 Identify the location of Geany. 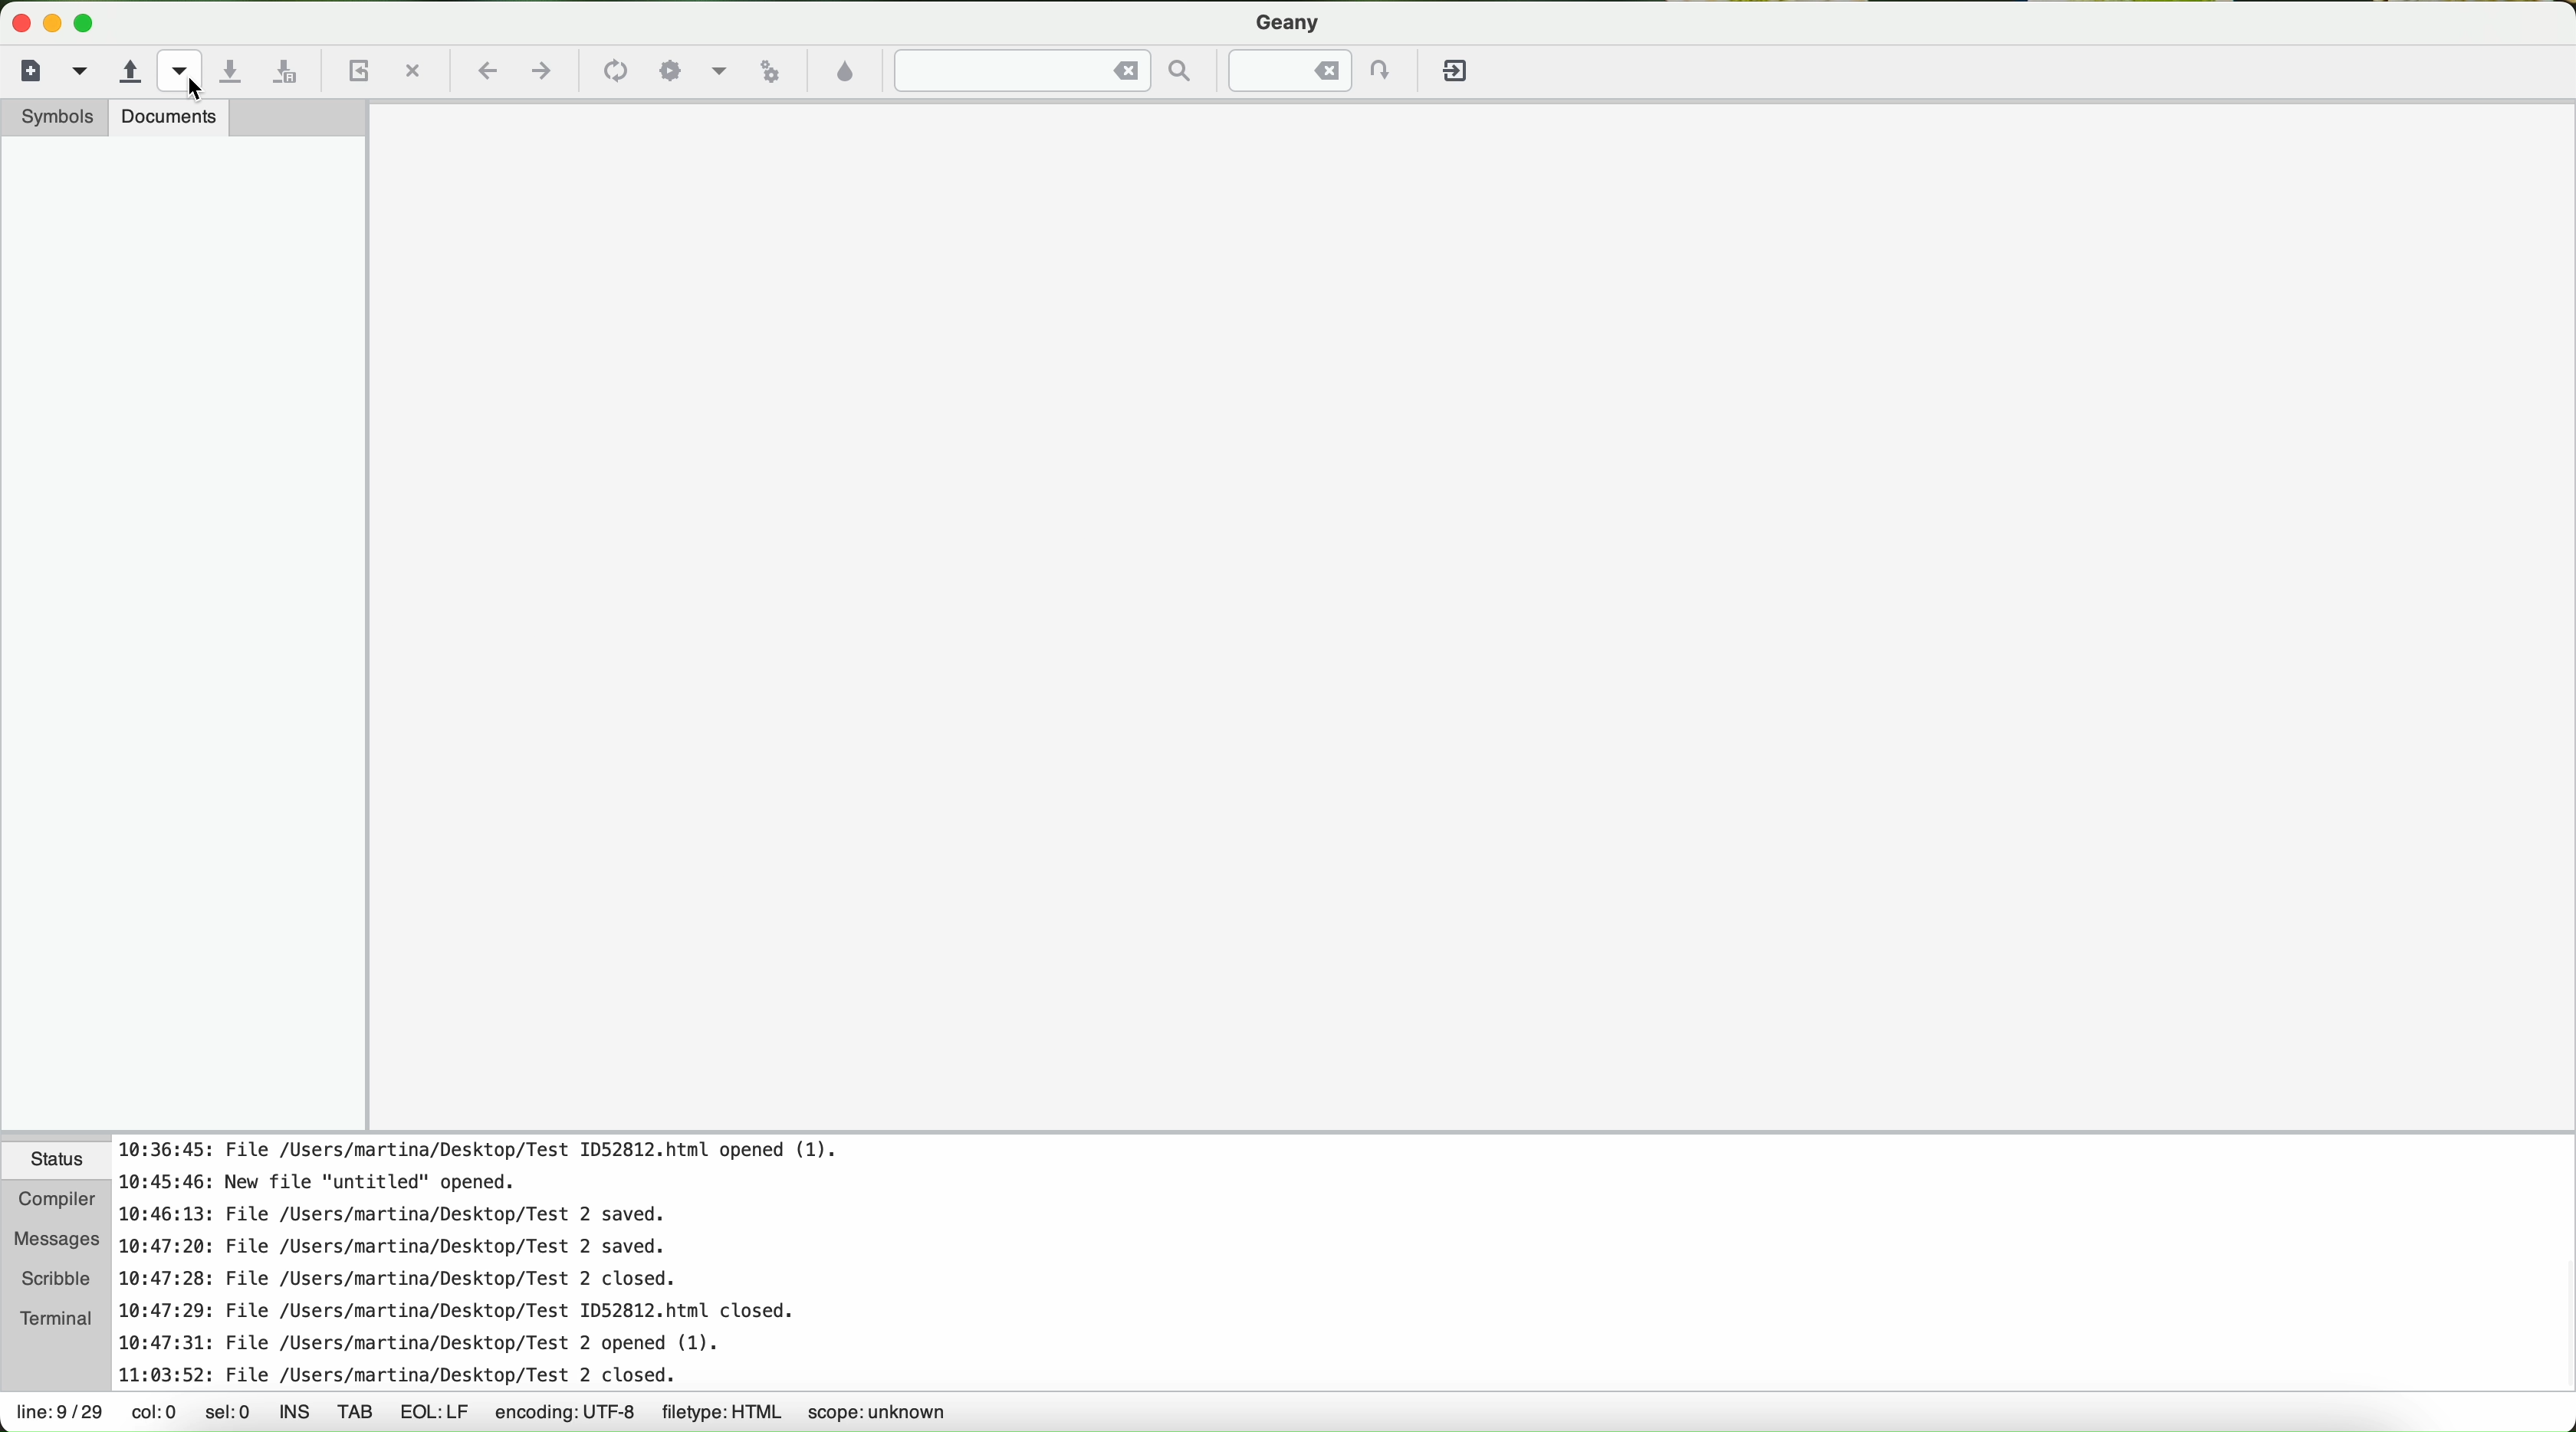
(1289, 20).